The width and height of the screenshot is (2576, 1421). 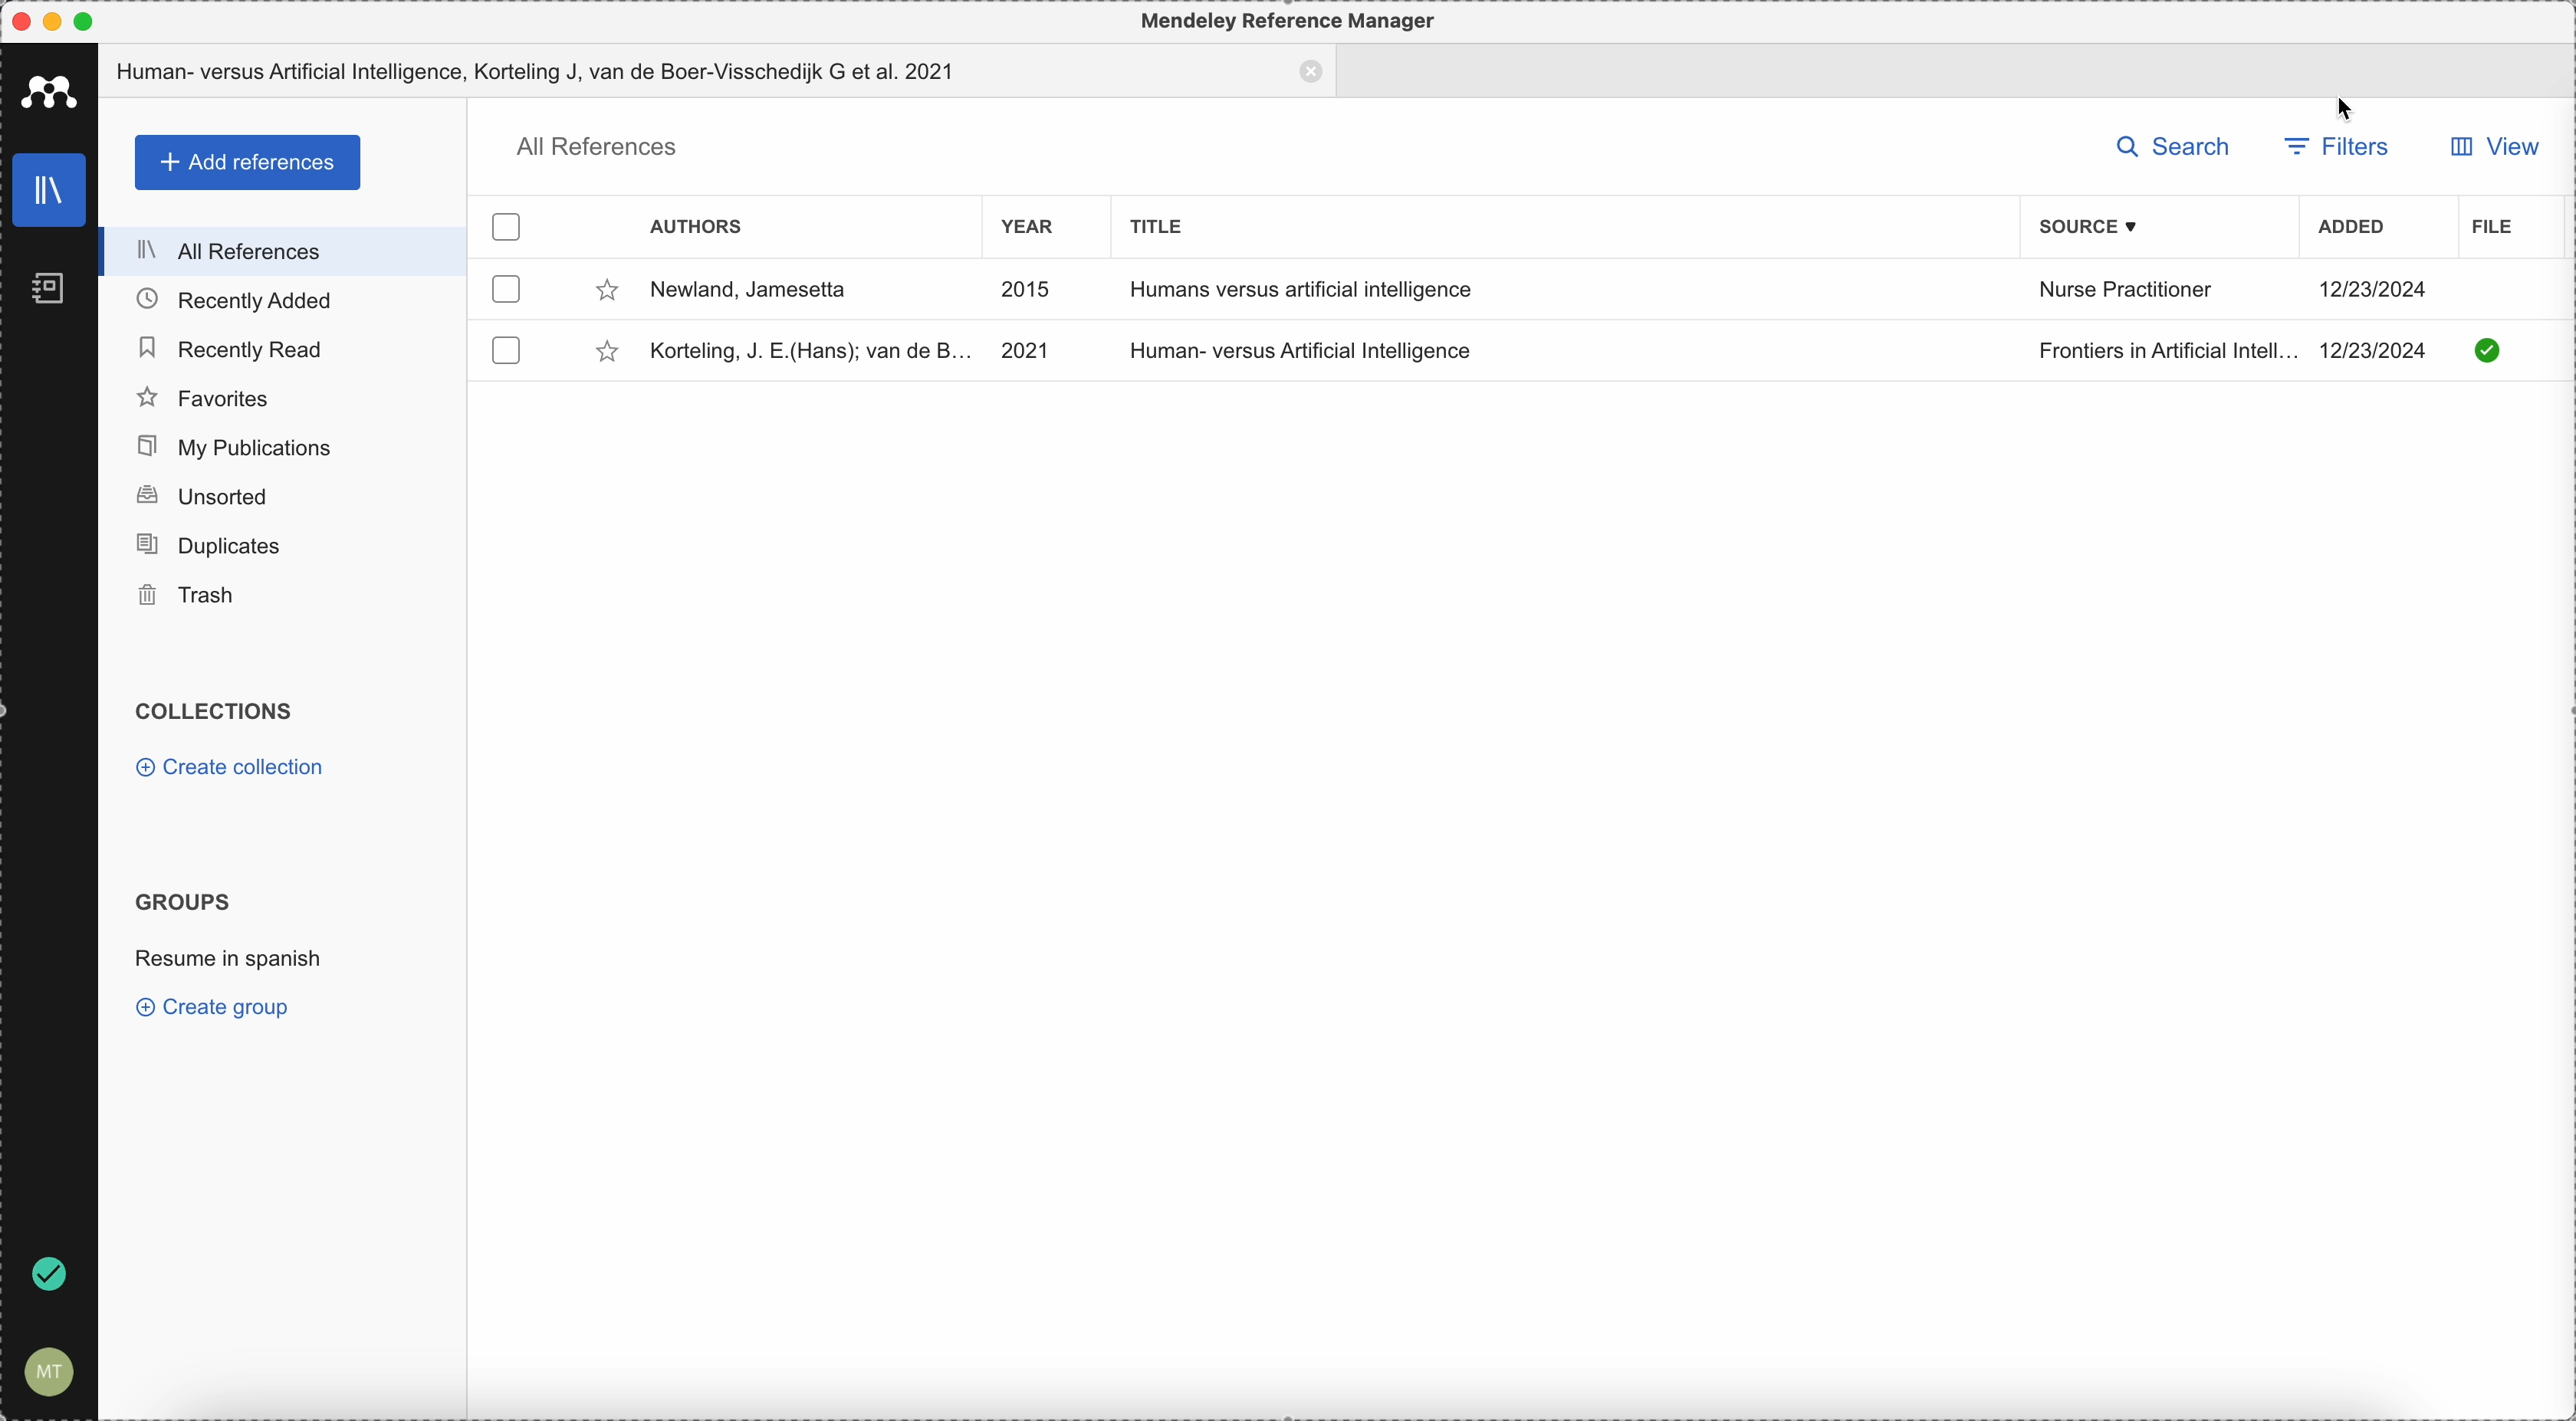 I want to click on Korteling, J.E(Hans); van de B., so click(x=806, y=348).